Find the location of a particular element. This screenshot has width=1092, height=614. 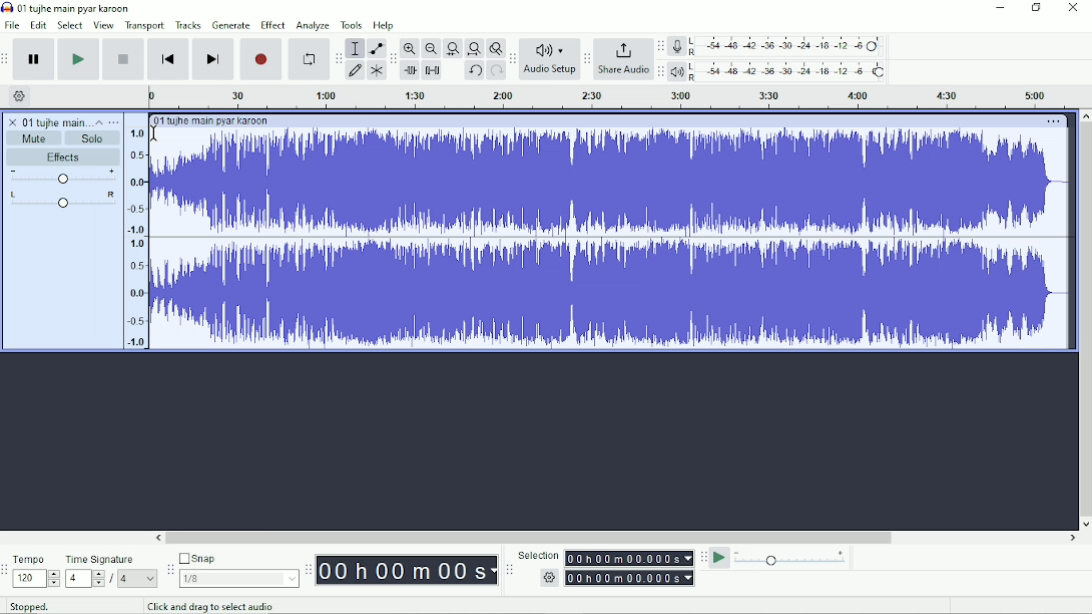

Stopped is located at coordinates (29, 605).